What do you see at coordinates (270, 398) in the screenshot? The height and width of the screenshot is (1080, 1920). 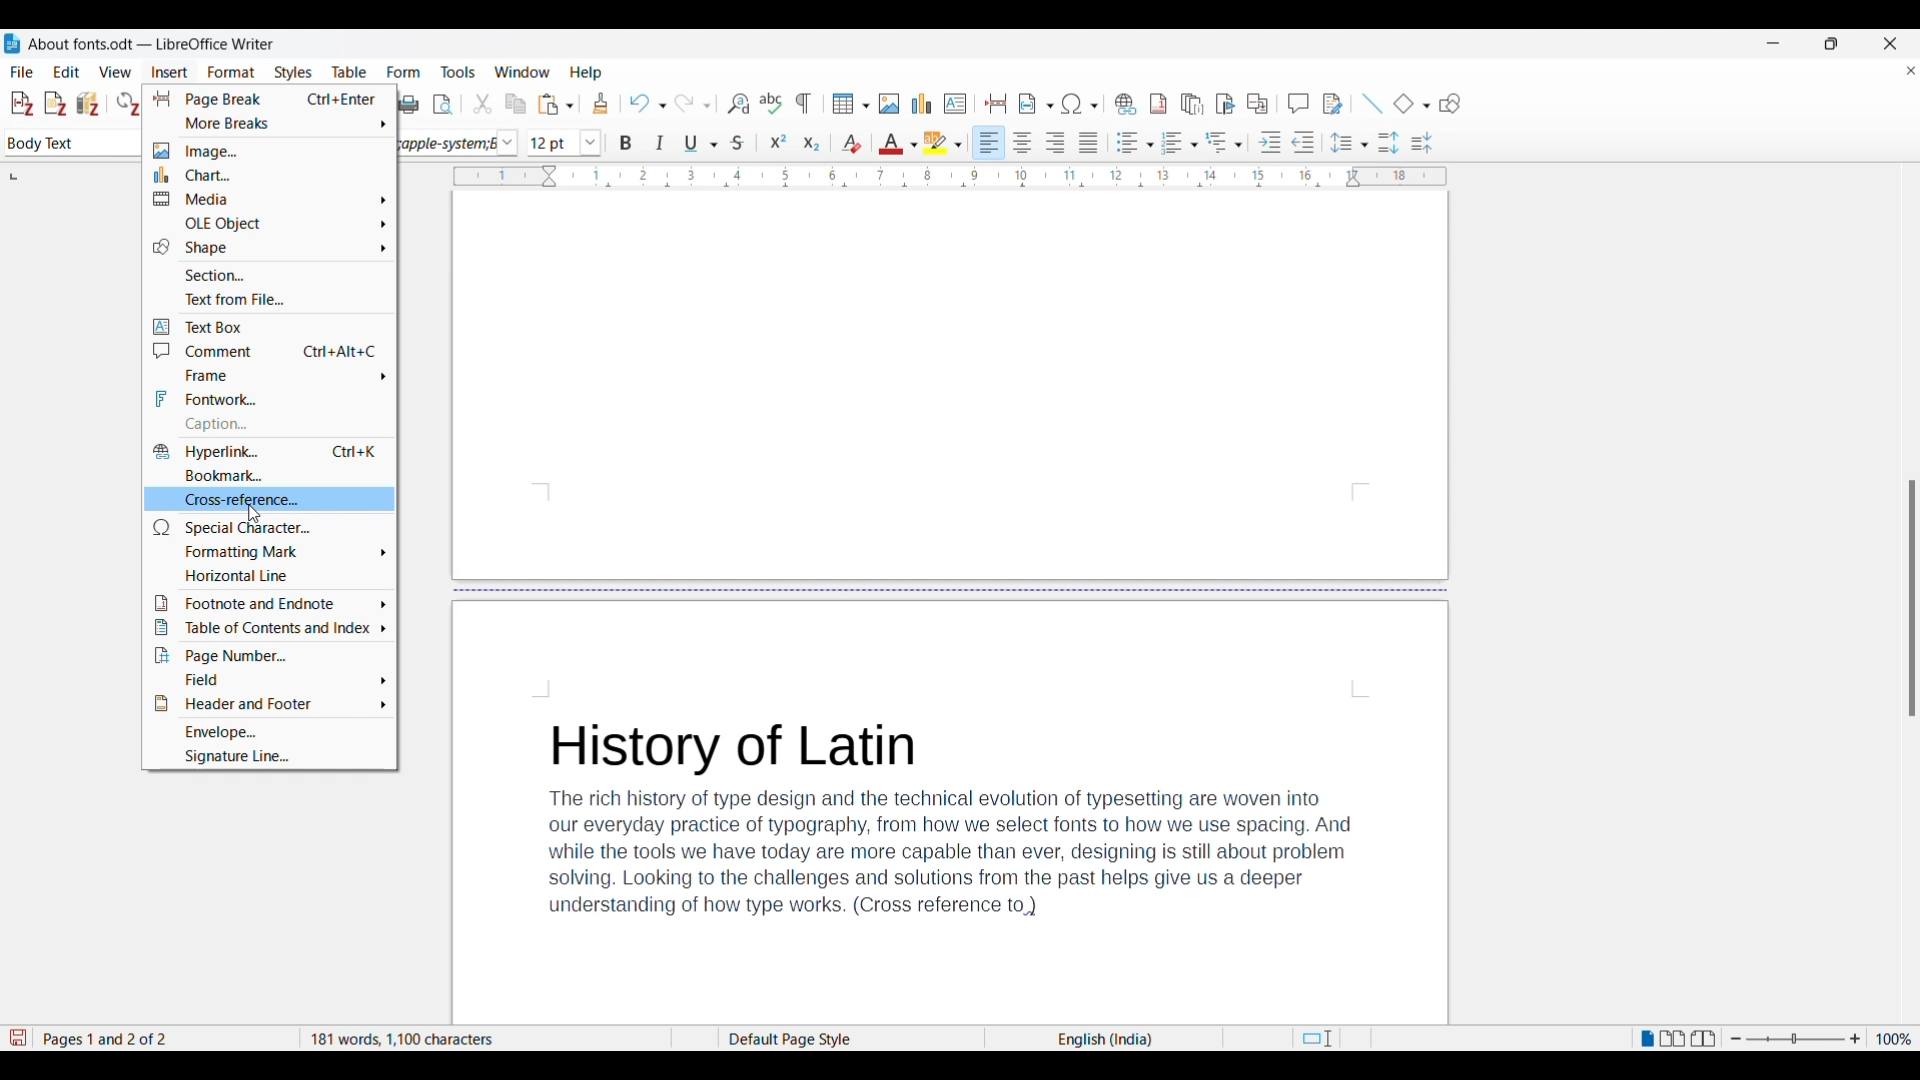 I see `Fontwork` at bounding box center [270, 398].